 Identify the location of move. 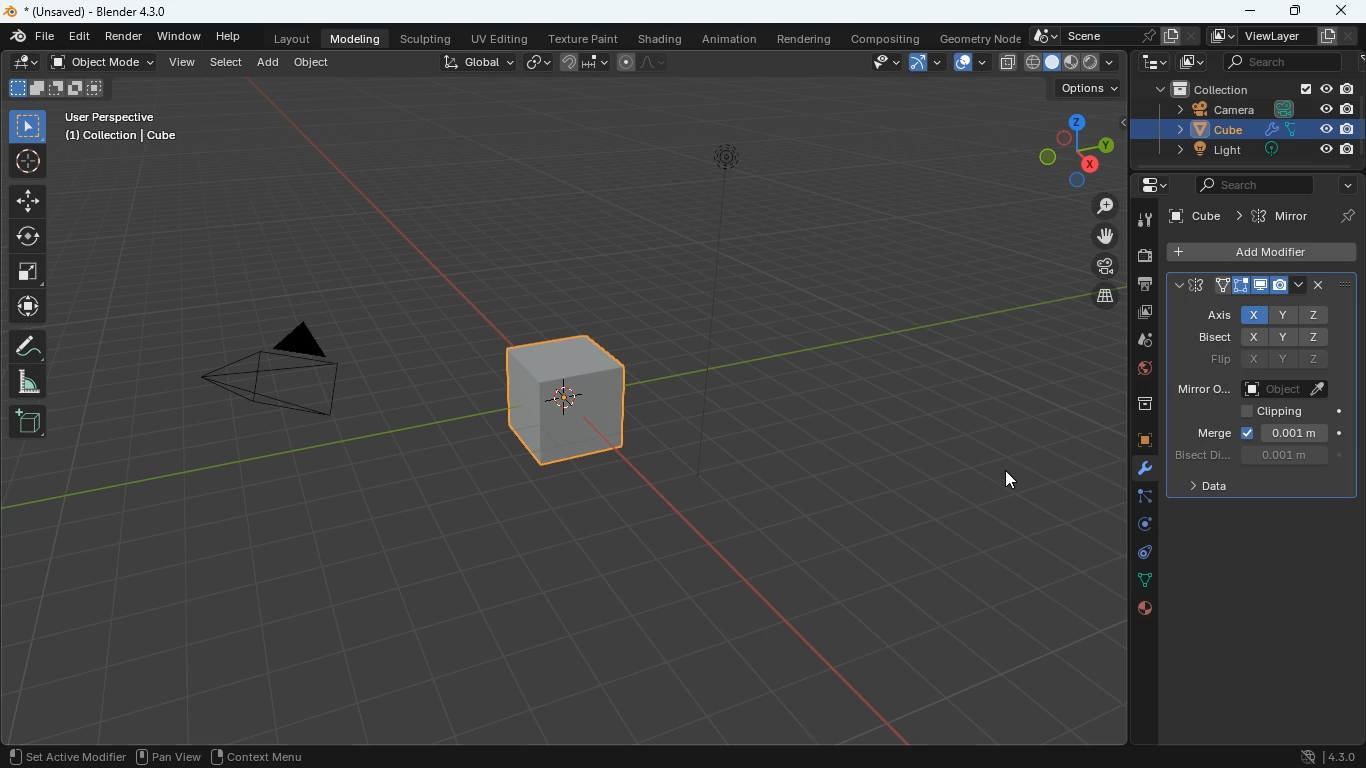
(1091, 236).